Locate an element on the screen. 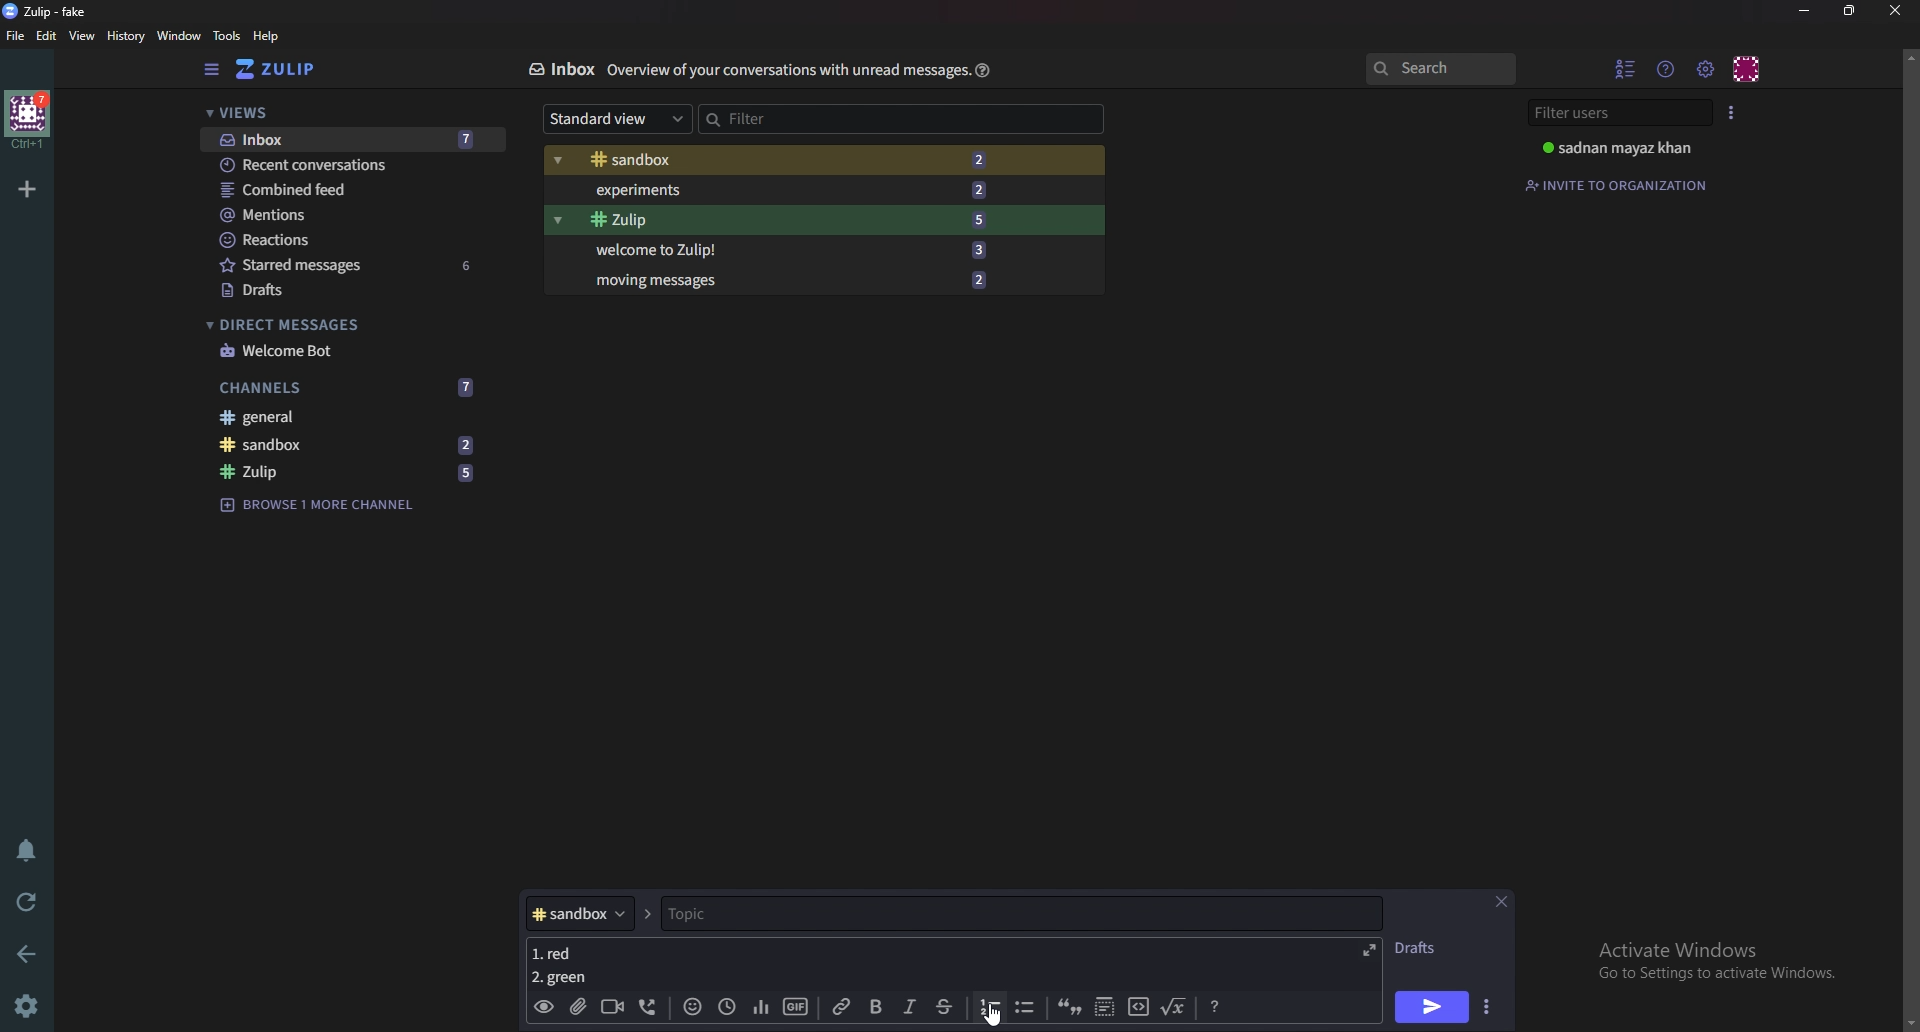  Send options is located at coordinates (1485, 1009).